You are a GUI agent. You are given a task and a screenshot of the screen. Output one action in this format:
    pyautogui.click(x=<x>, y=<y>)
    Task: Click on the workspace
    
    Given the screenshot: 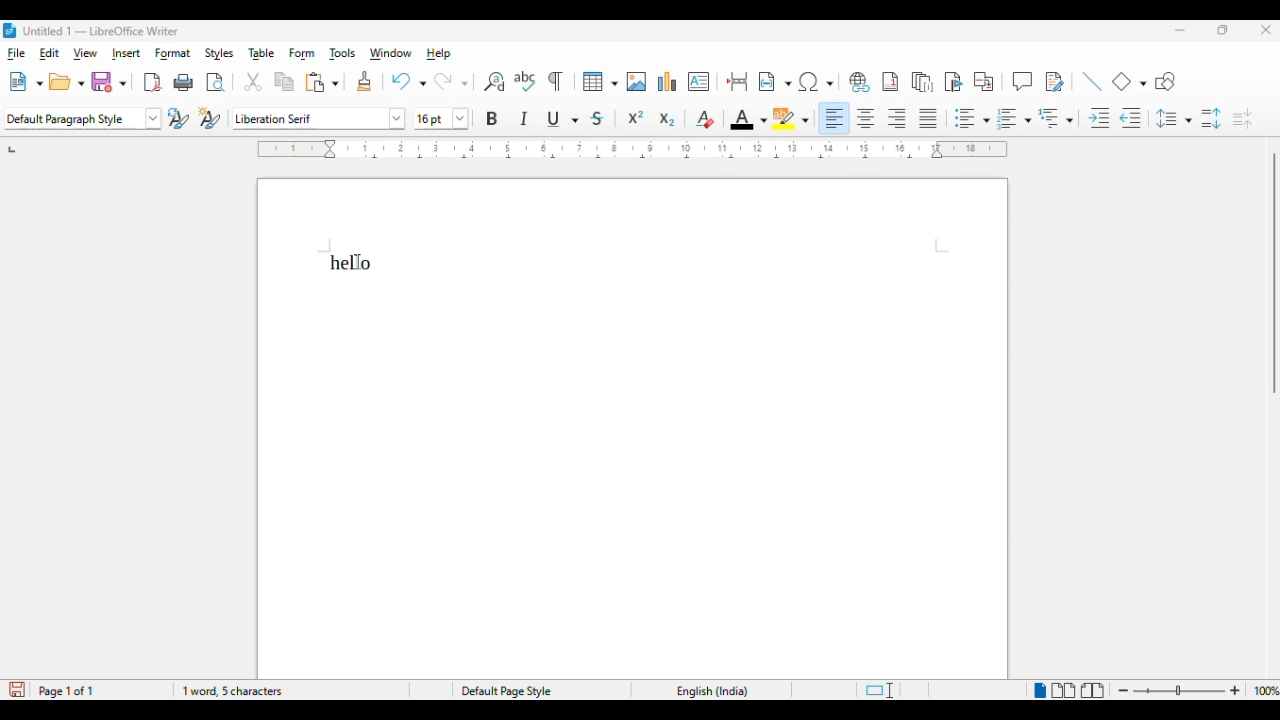 What is the action you would take?
    pyautogui.click(x=633, y=427)
    